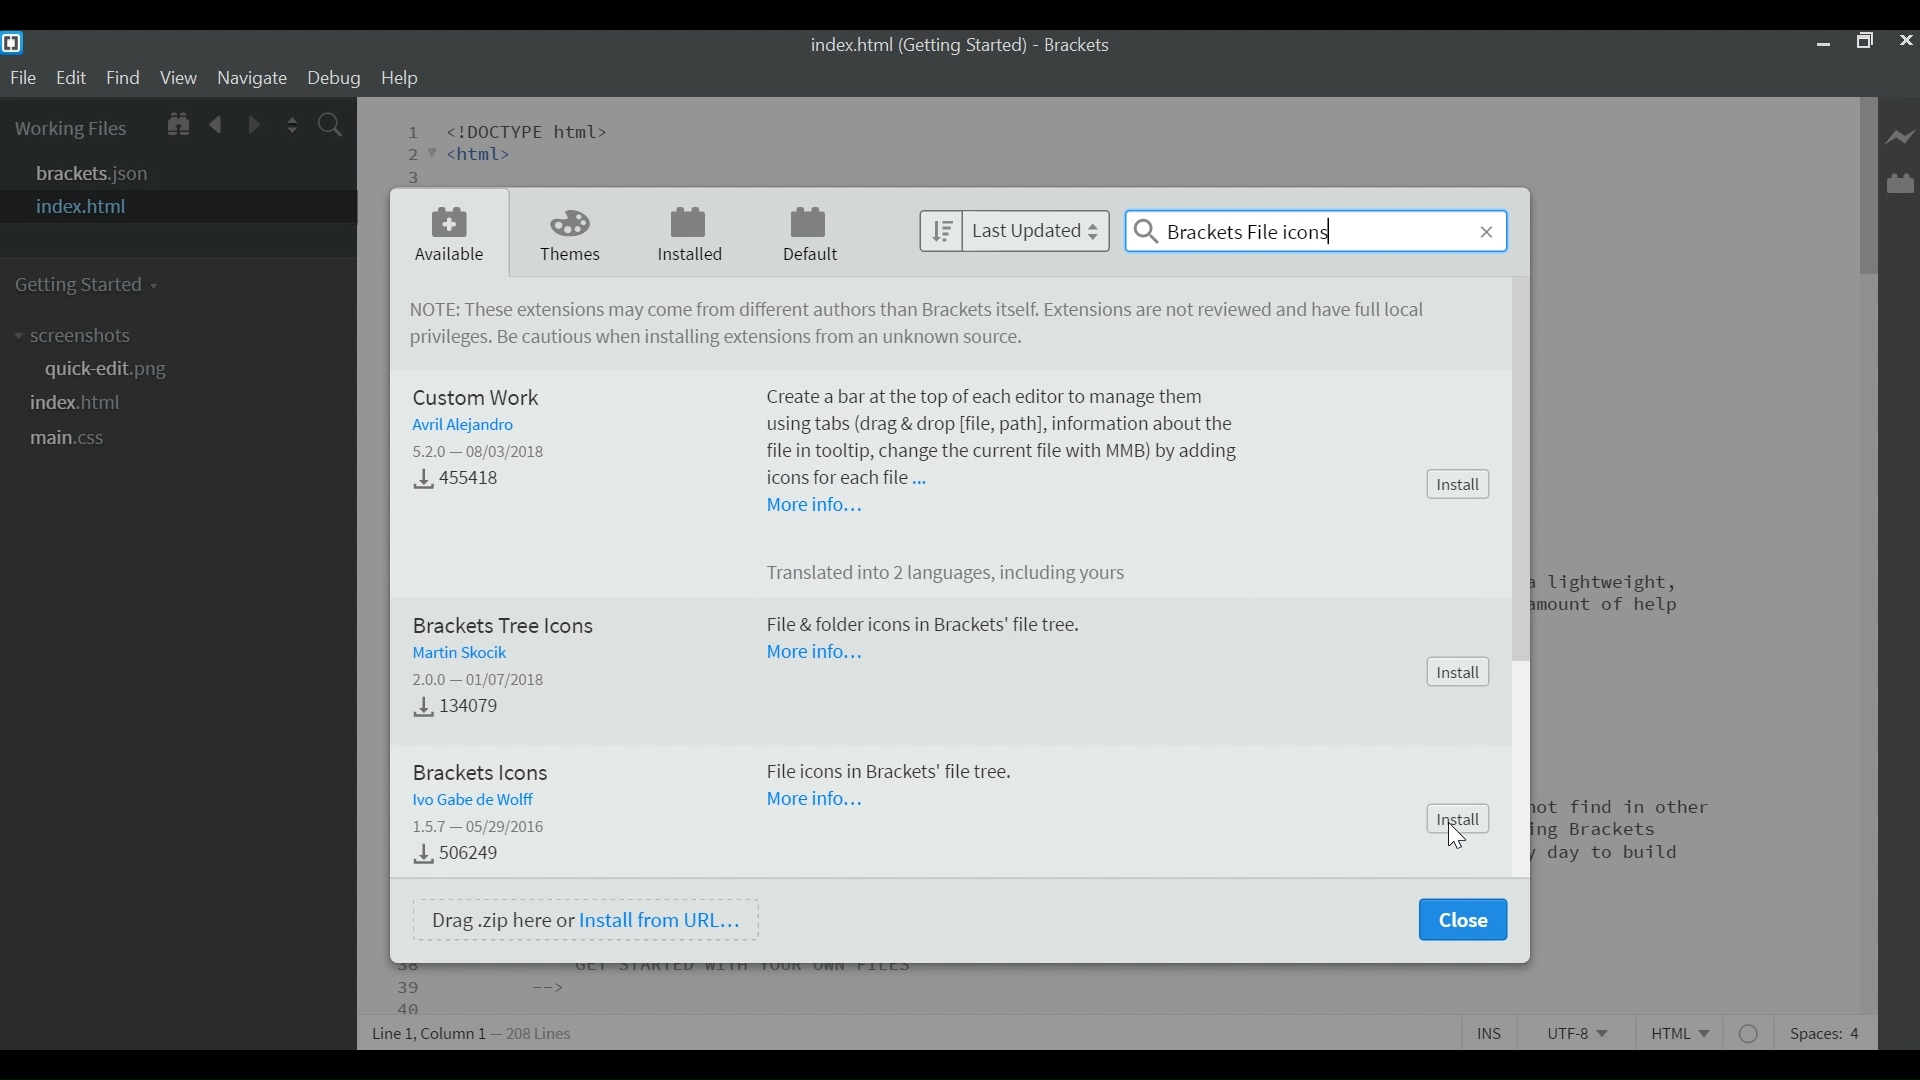  What do you see at coordinates (1006, 434) in the screenshot?
I see `Create a bar at the top of each editor to manage them using tabs, information about the file tooltip` at bounding box center [1006, 434].